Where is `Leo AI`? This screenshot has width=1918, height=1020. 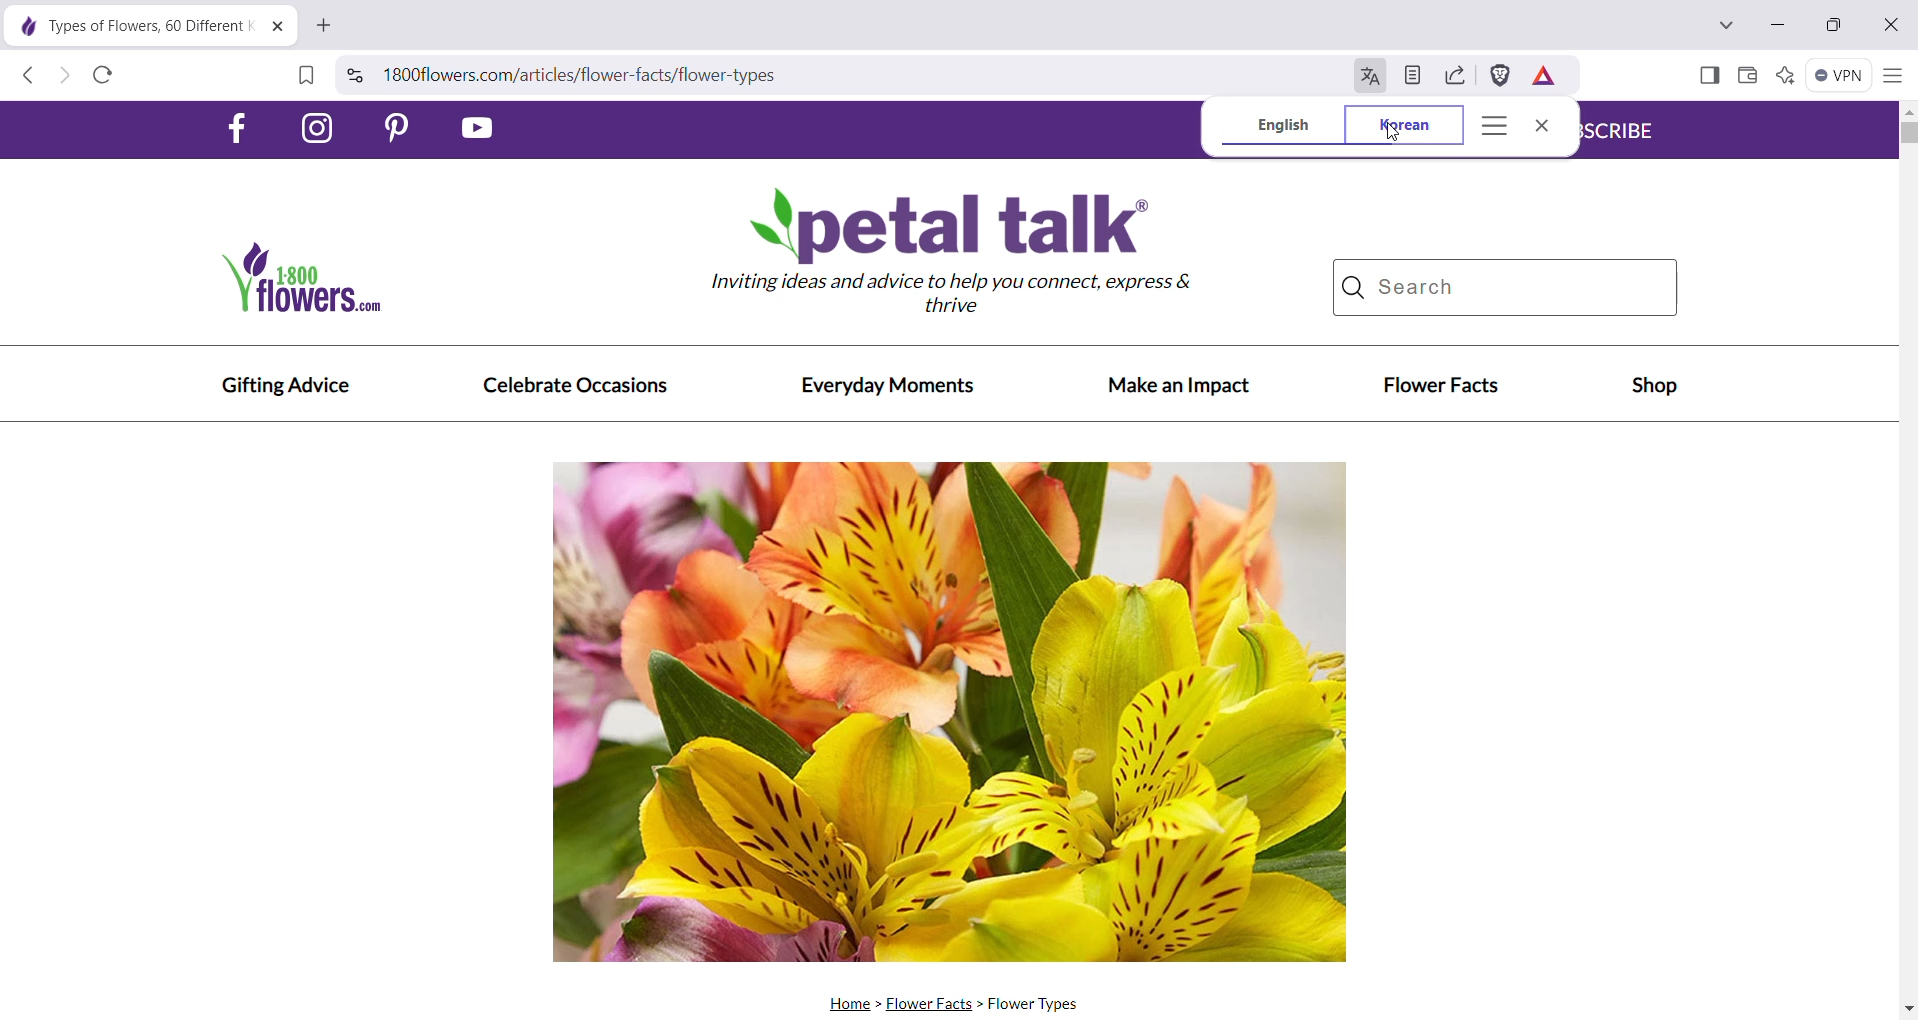 Leo AI is located at coordinates (1786, 77).